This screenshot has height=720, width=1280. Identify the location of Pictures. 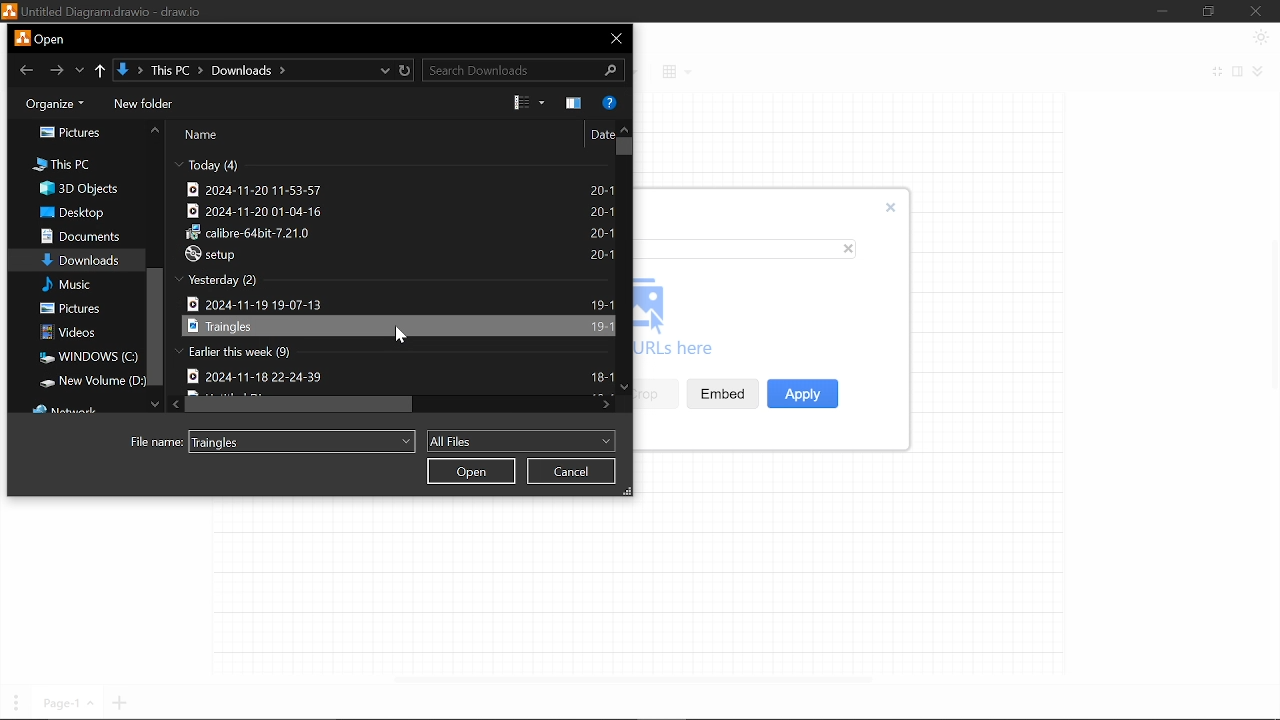
(66, 134).